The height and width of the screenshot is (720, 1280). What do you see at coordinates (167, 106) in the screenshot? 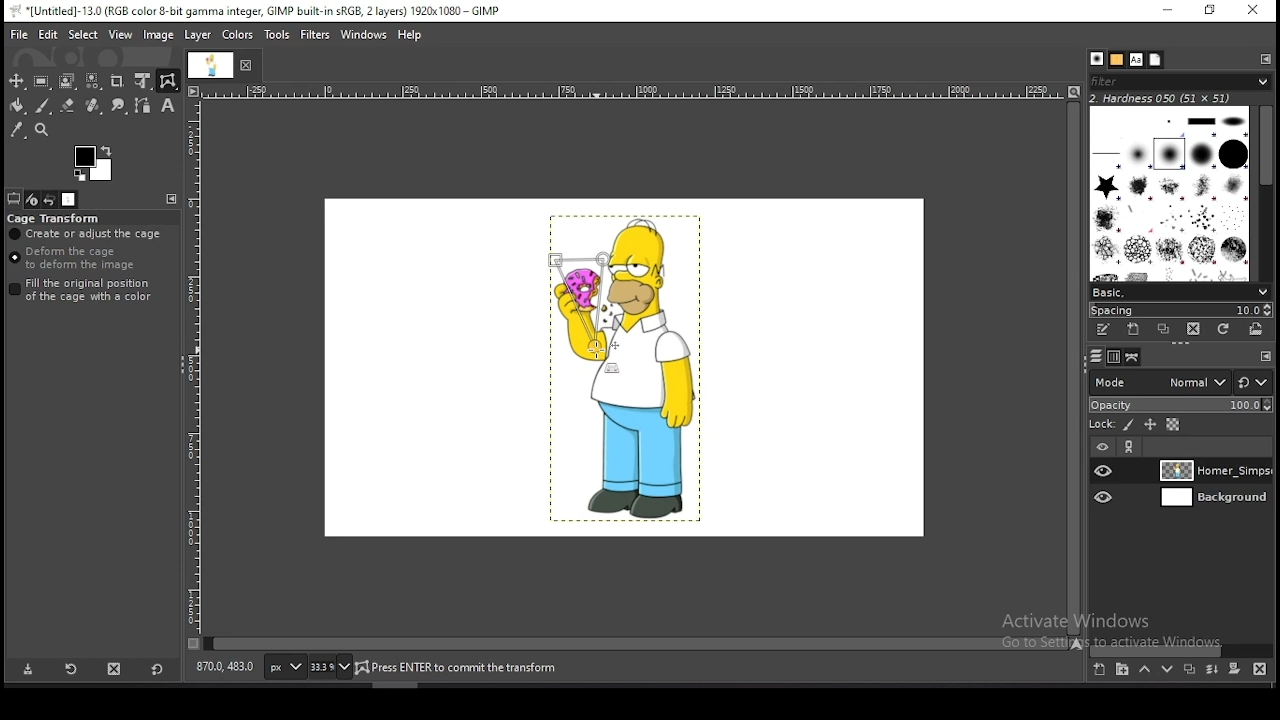
I see `text tool` at bounding box center [167, 106].